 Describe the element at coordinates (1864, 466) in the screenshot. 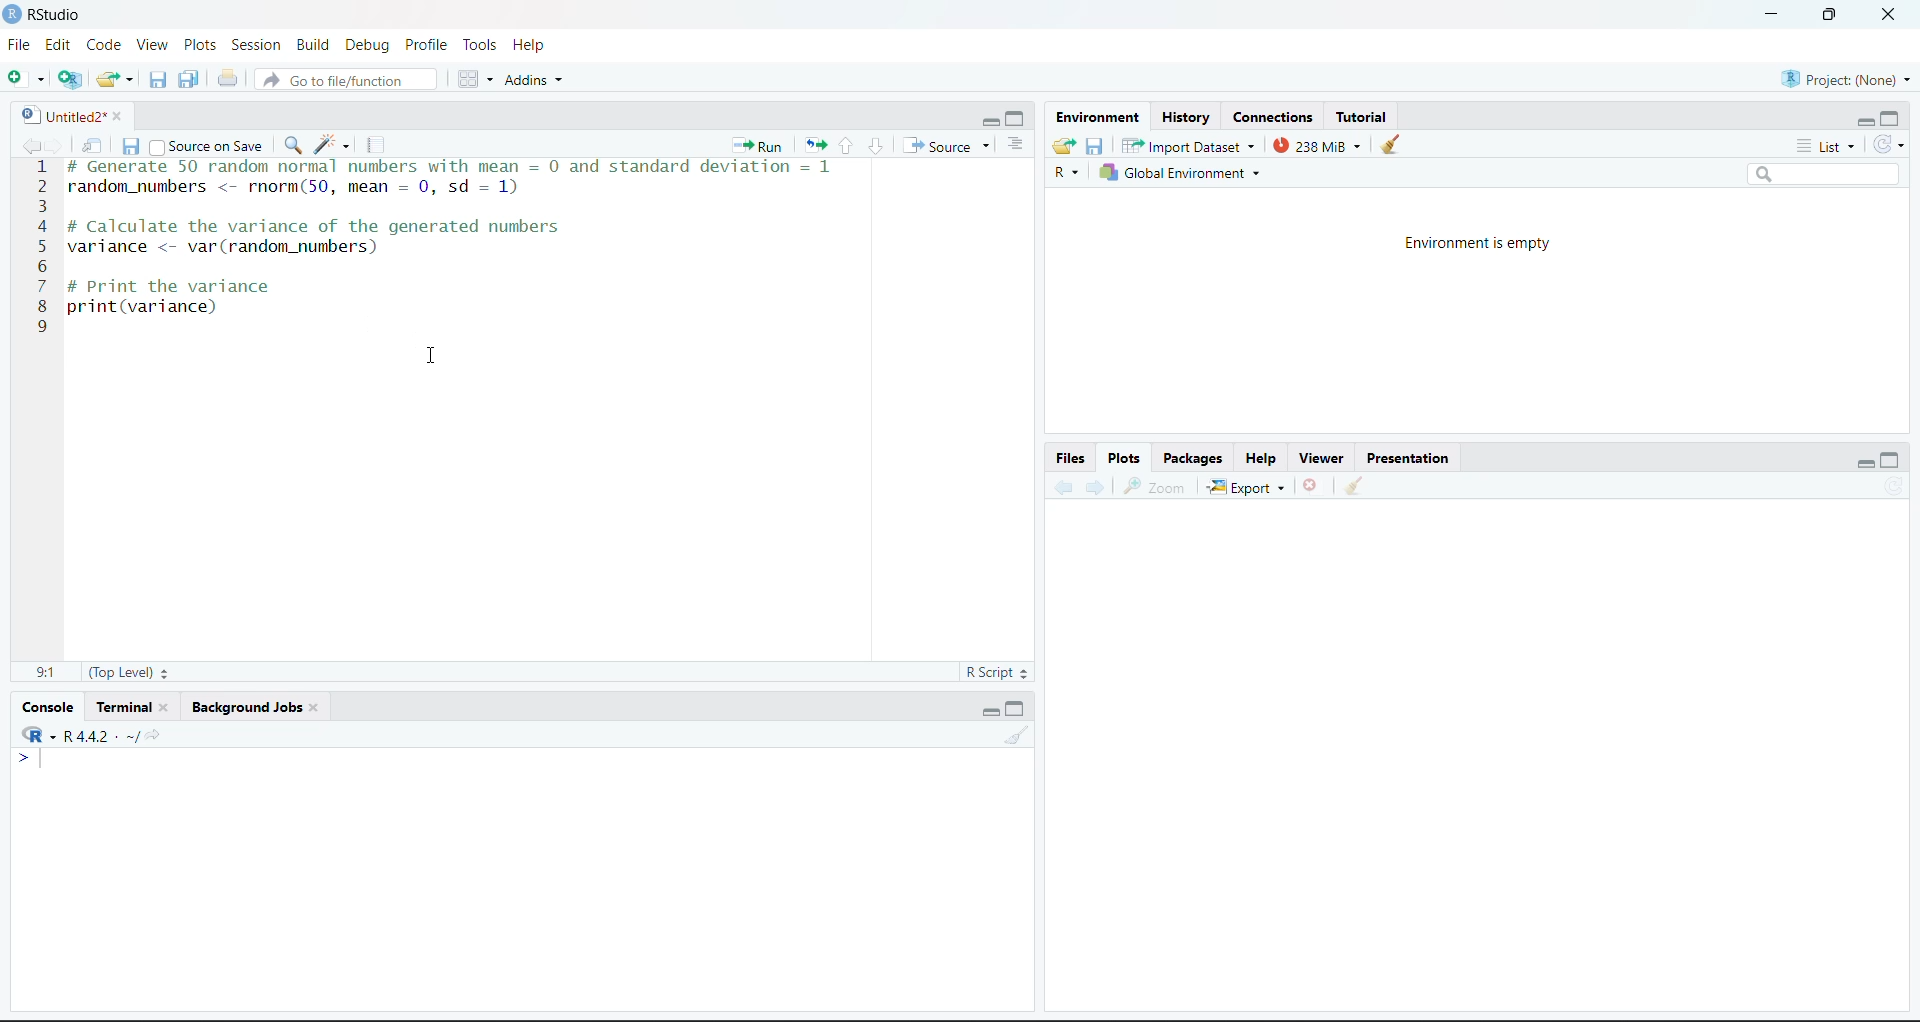

I see `minimize` at that location.